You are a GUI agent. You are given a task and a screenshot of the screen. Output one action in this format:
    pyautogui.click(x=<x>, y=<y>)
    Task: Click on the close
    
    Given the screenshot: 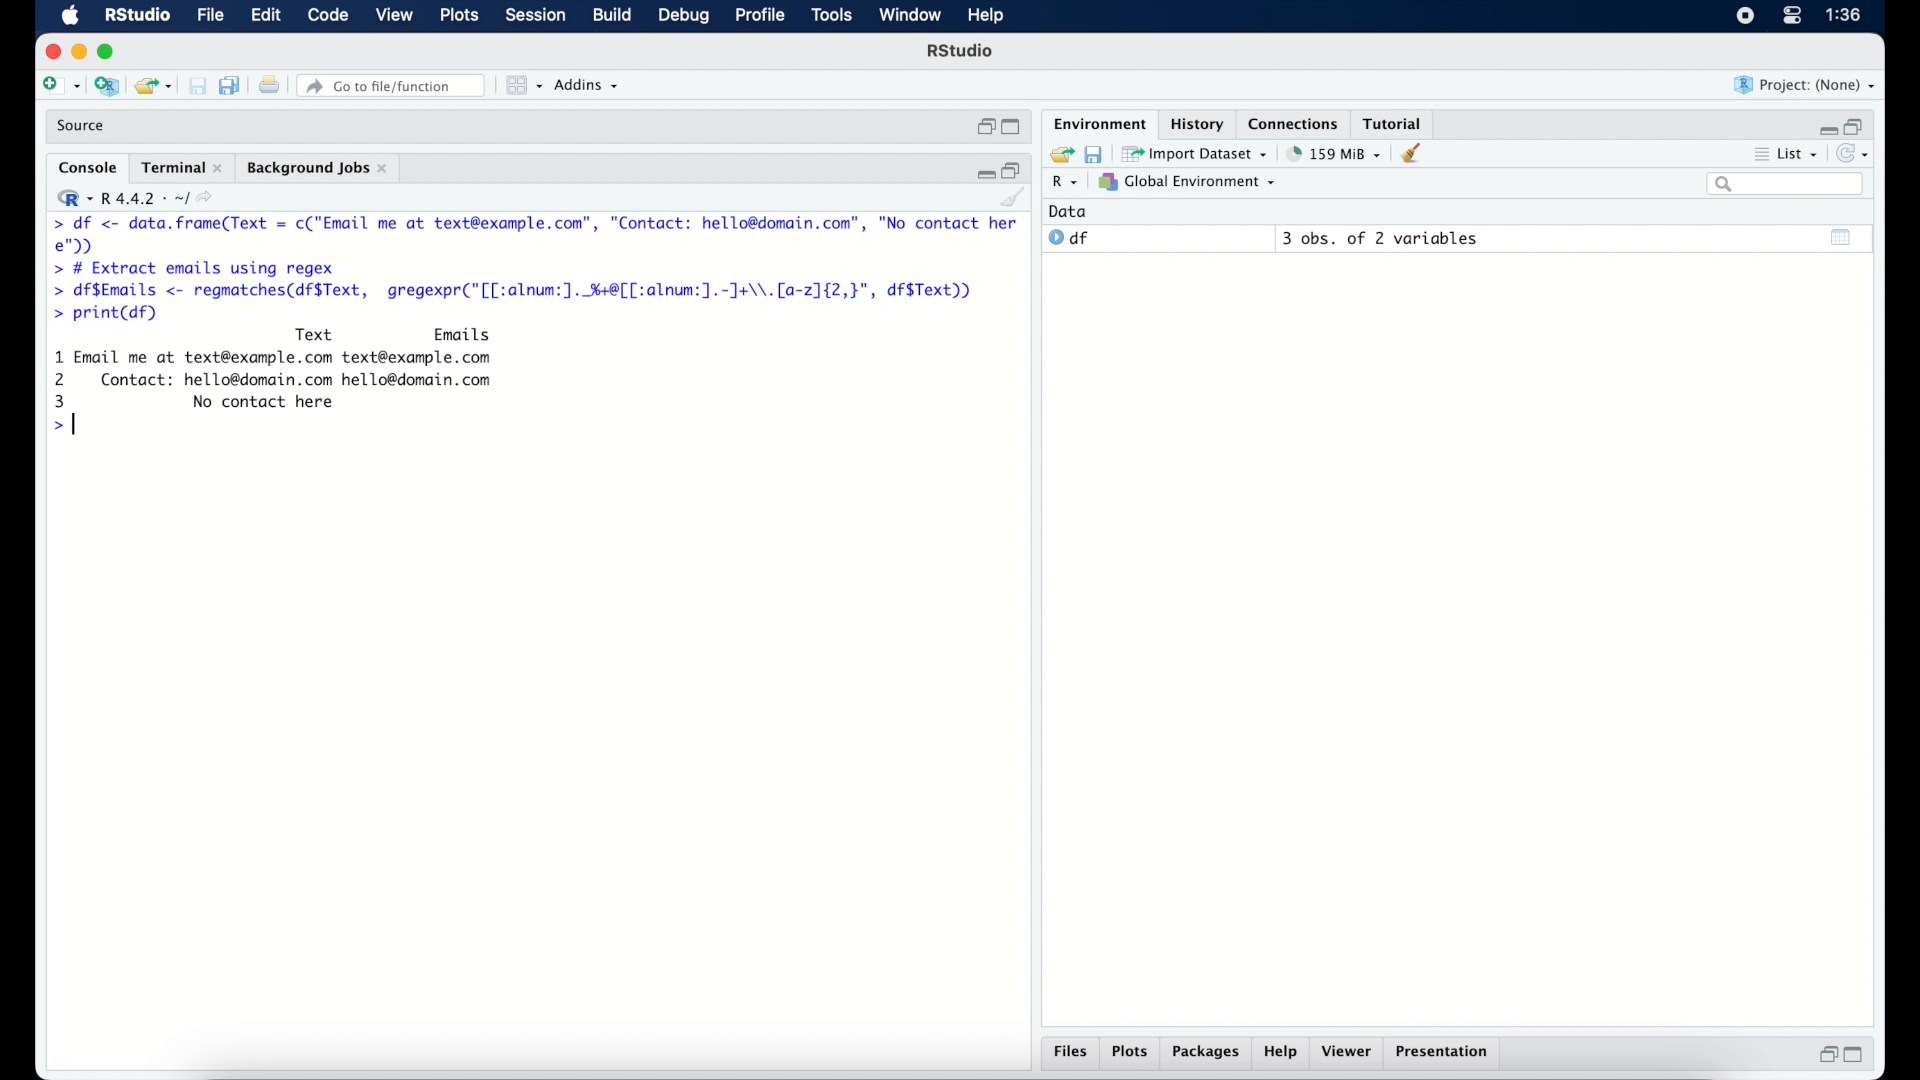 What is the action you would take?
    pyautogui.click(x=49, y=49)
    